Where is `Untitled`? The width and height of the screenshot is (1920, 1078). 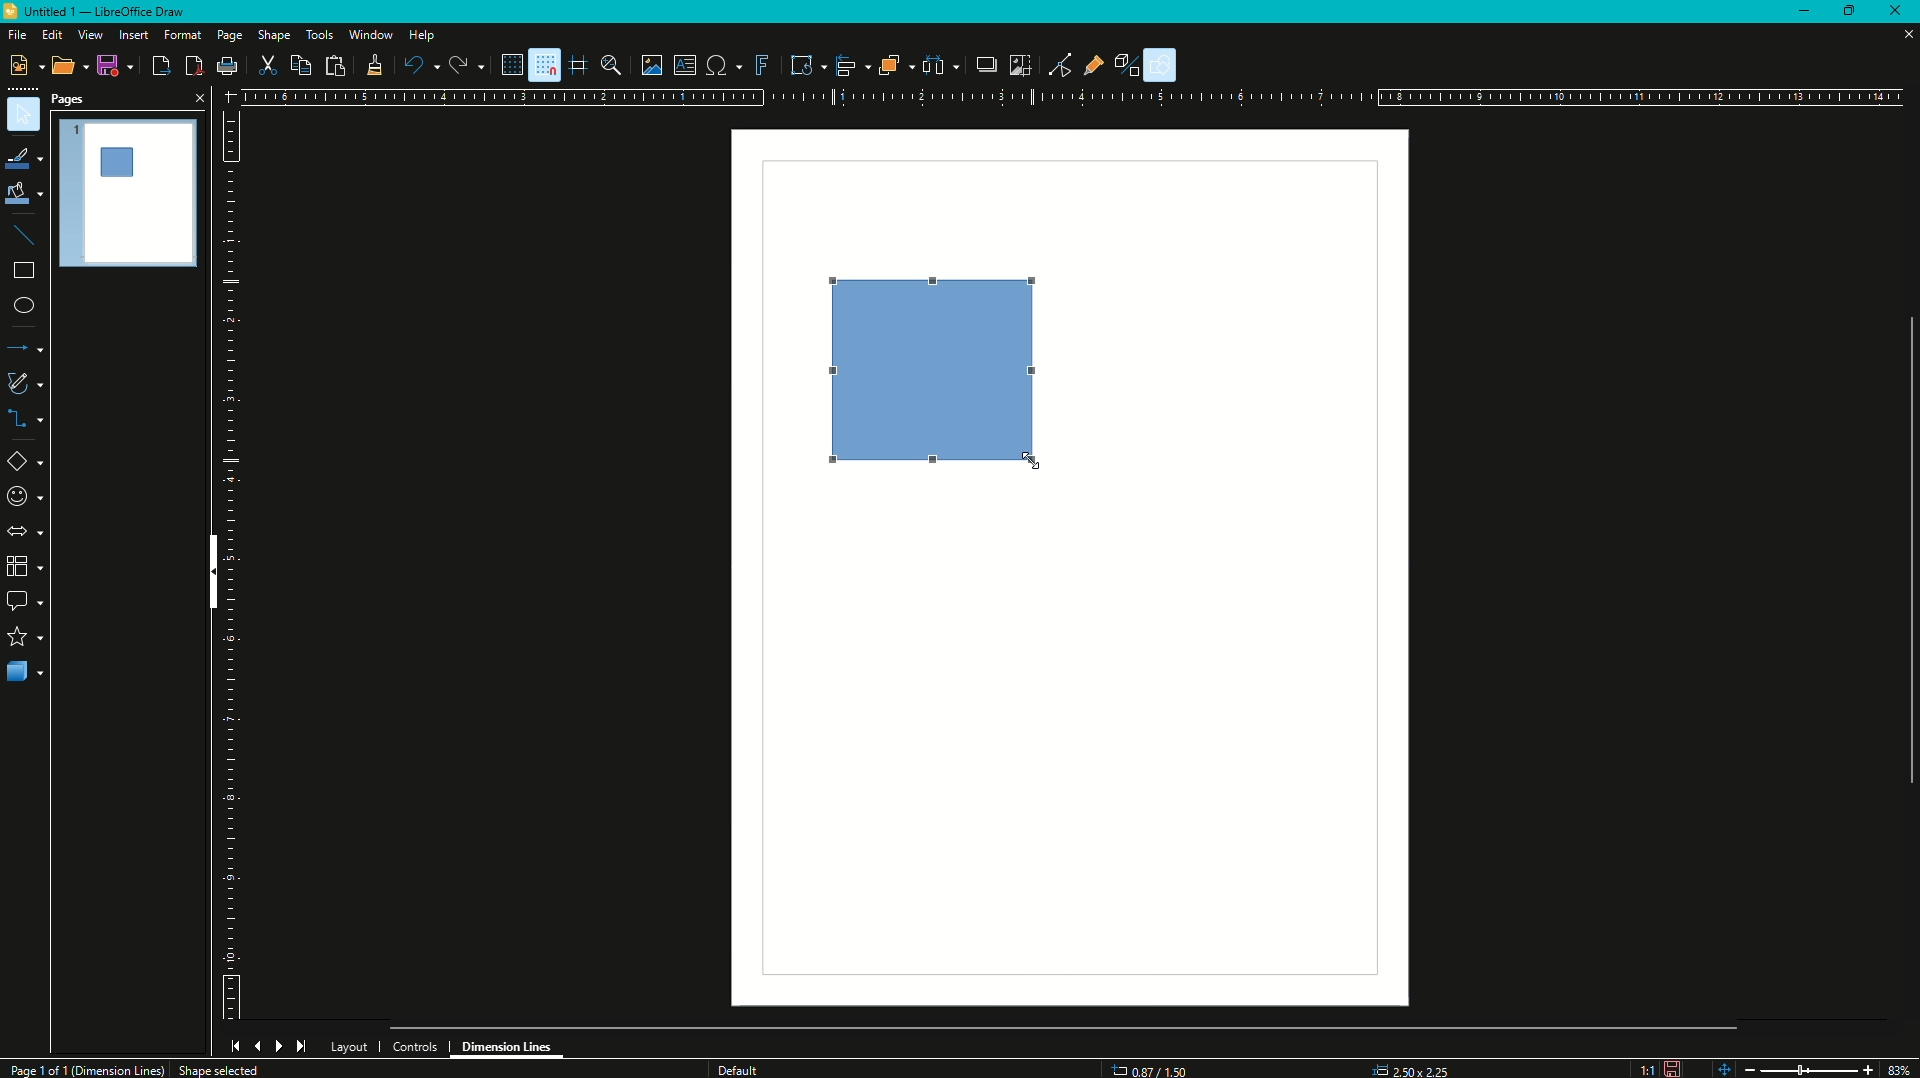 Untitled is located at coordinates (103, 14).